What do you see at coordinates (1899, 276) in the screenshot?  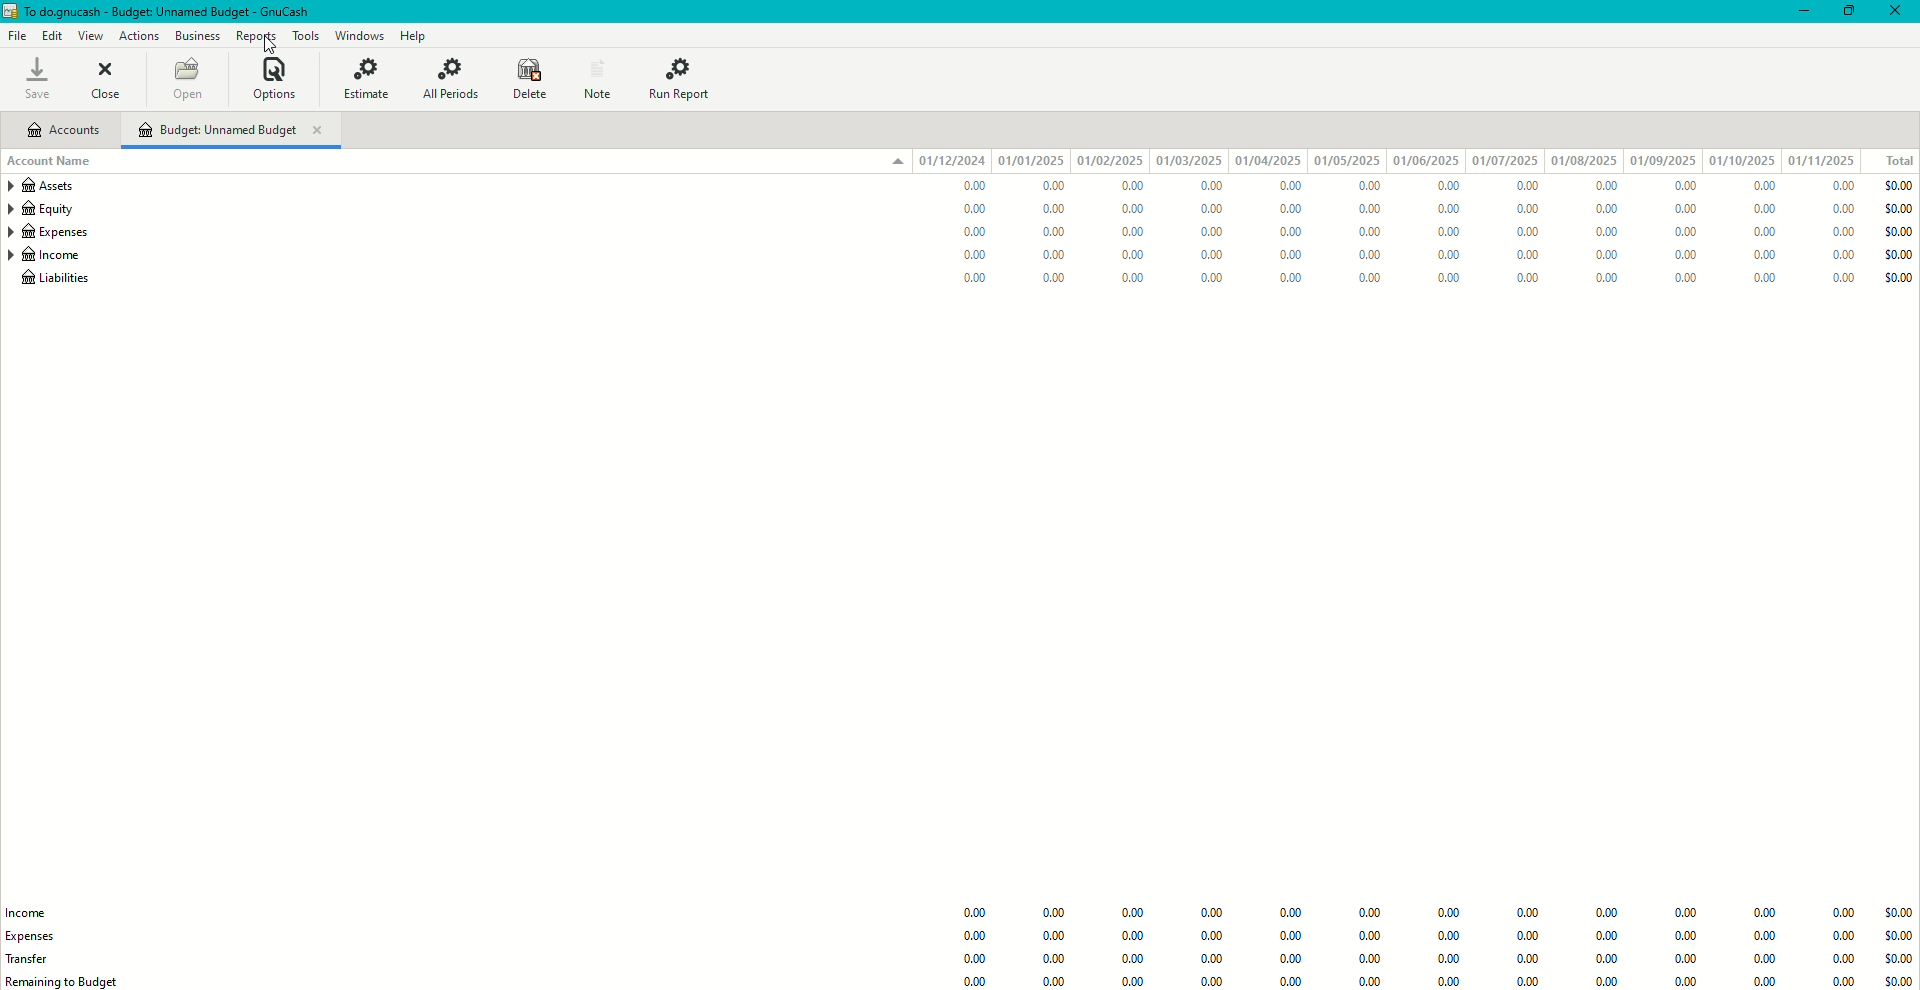 I see `$0.00` at bounding box center [1899, 276].